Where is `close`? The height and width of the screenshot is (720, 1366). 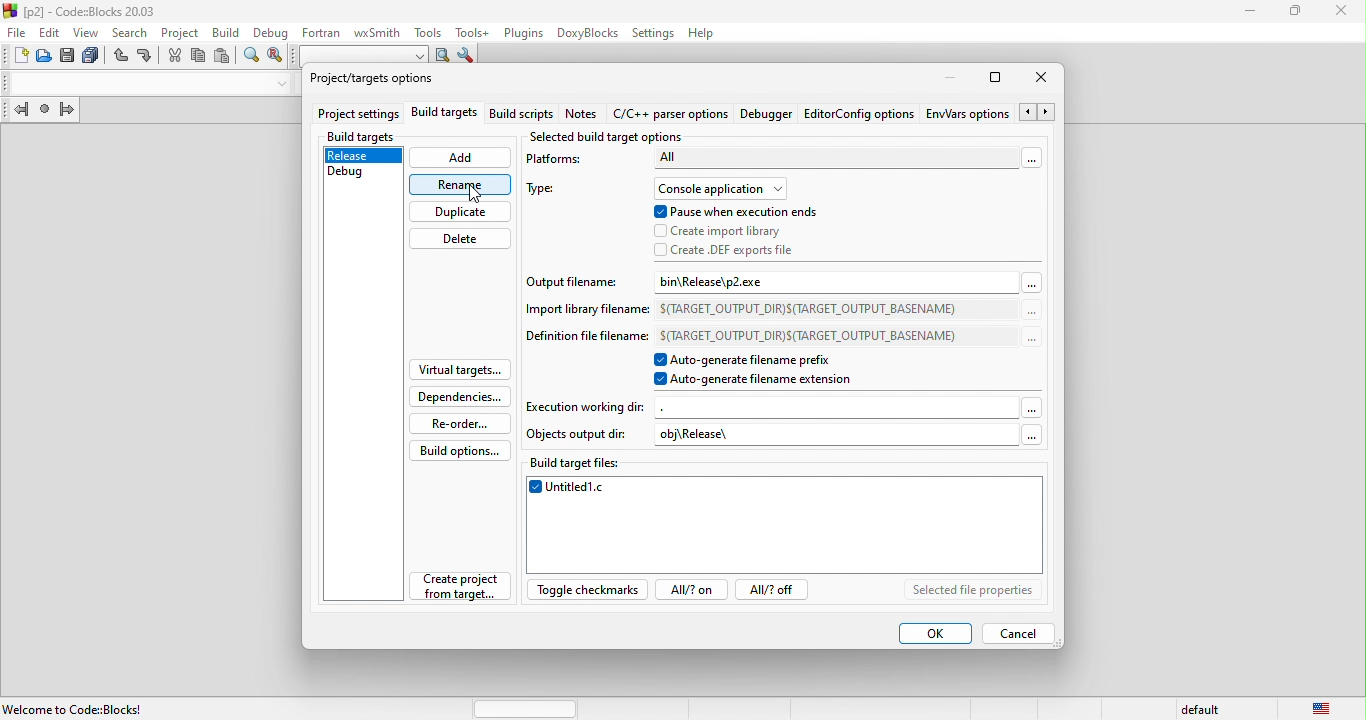
close is located at coordinates (1344, 12).